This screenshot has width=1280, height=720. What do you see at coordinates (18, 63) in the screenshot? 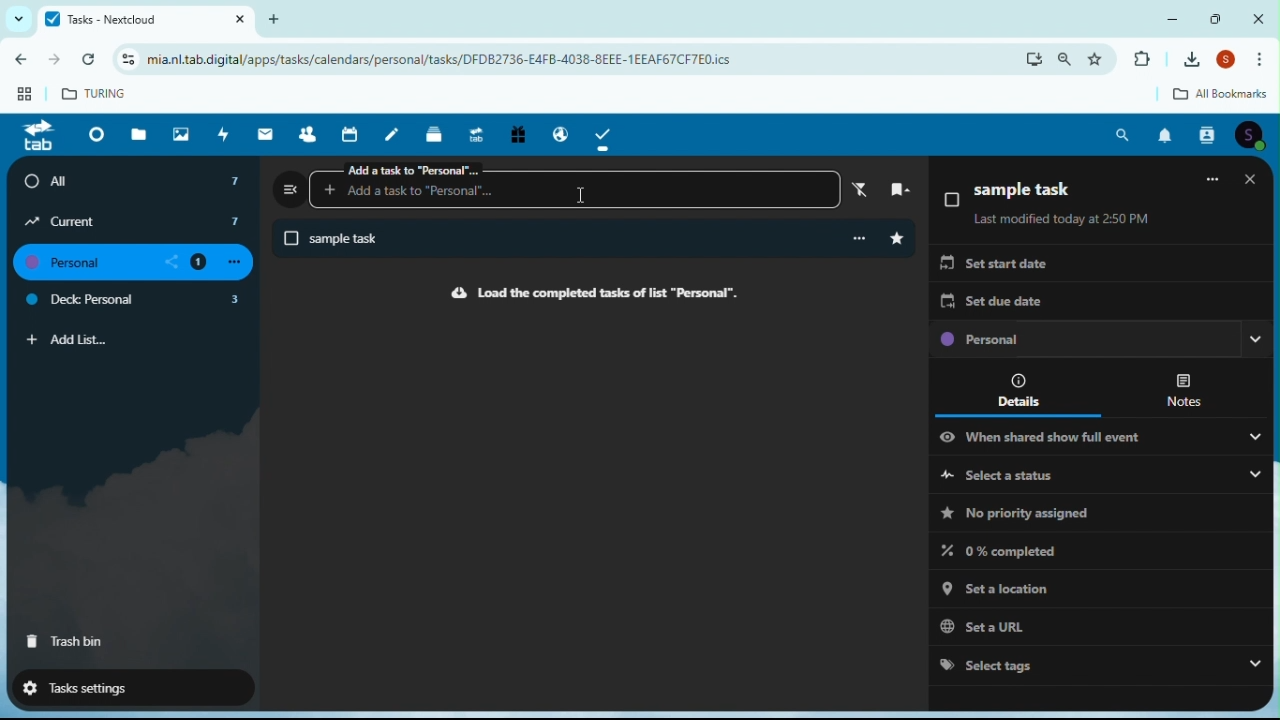
I see `backward` at bounding box center [18, 63].